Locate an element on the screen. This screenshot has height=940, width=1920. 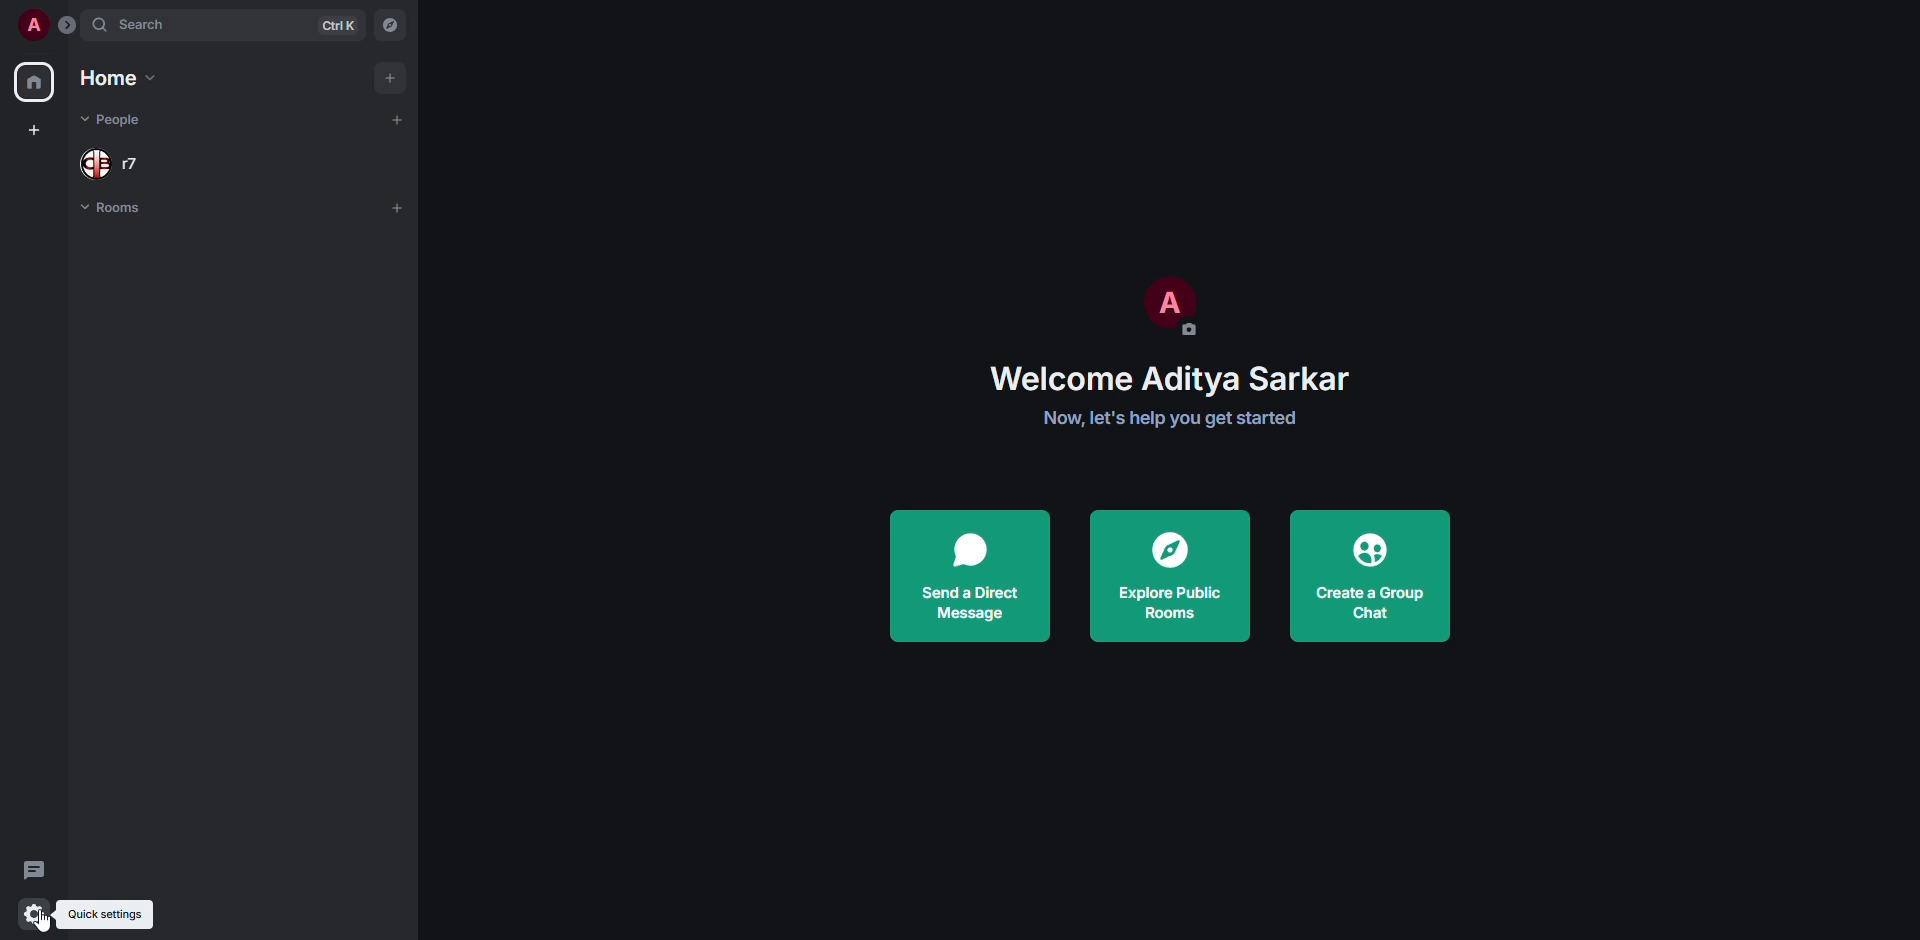
create space is located at coordinates (39, 131).